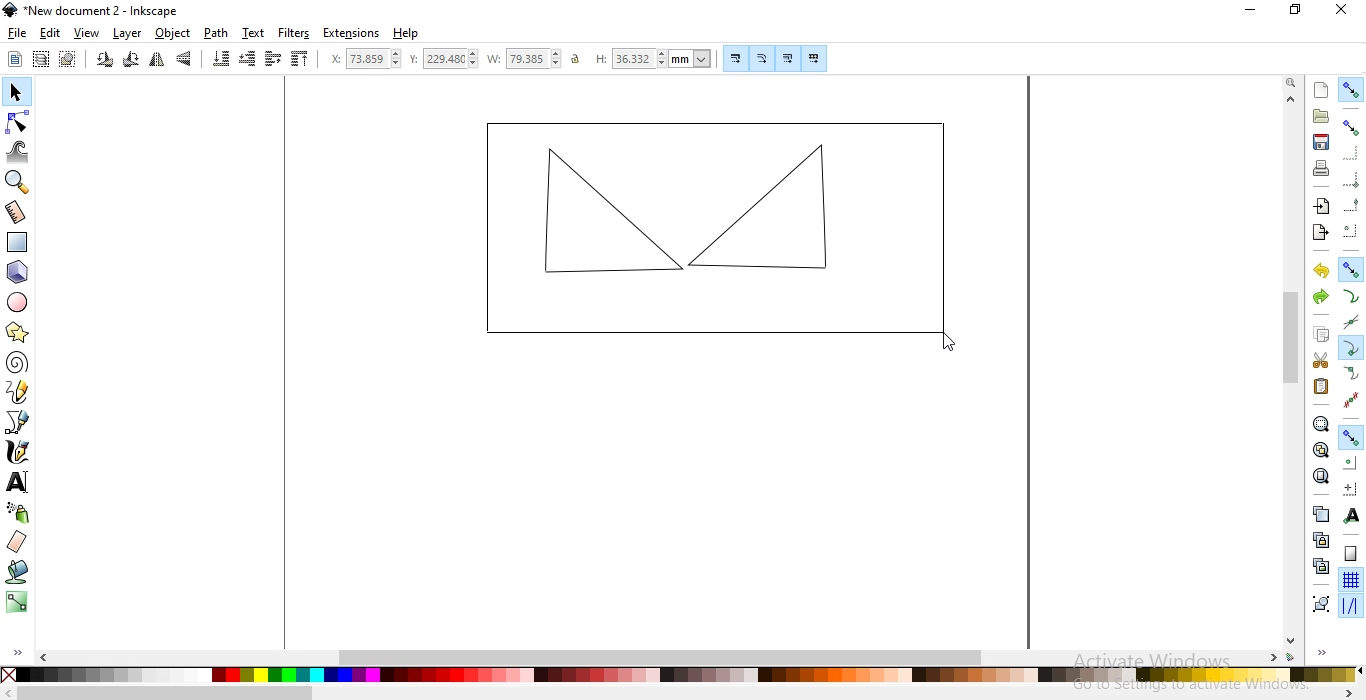 This screenshot has height=700, width=1366. I want to click on import a bitmap or SVG image, so click(1324, 208).